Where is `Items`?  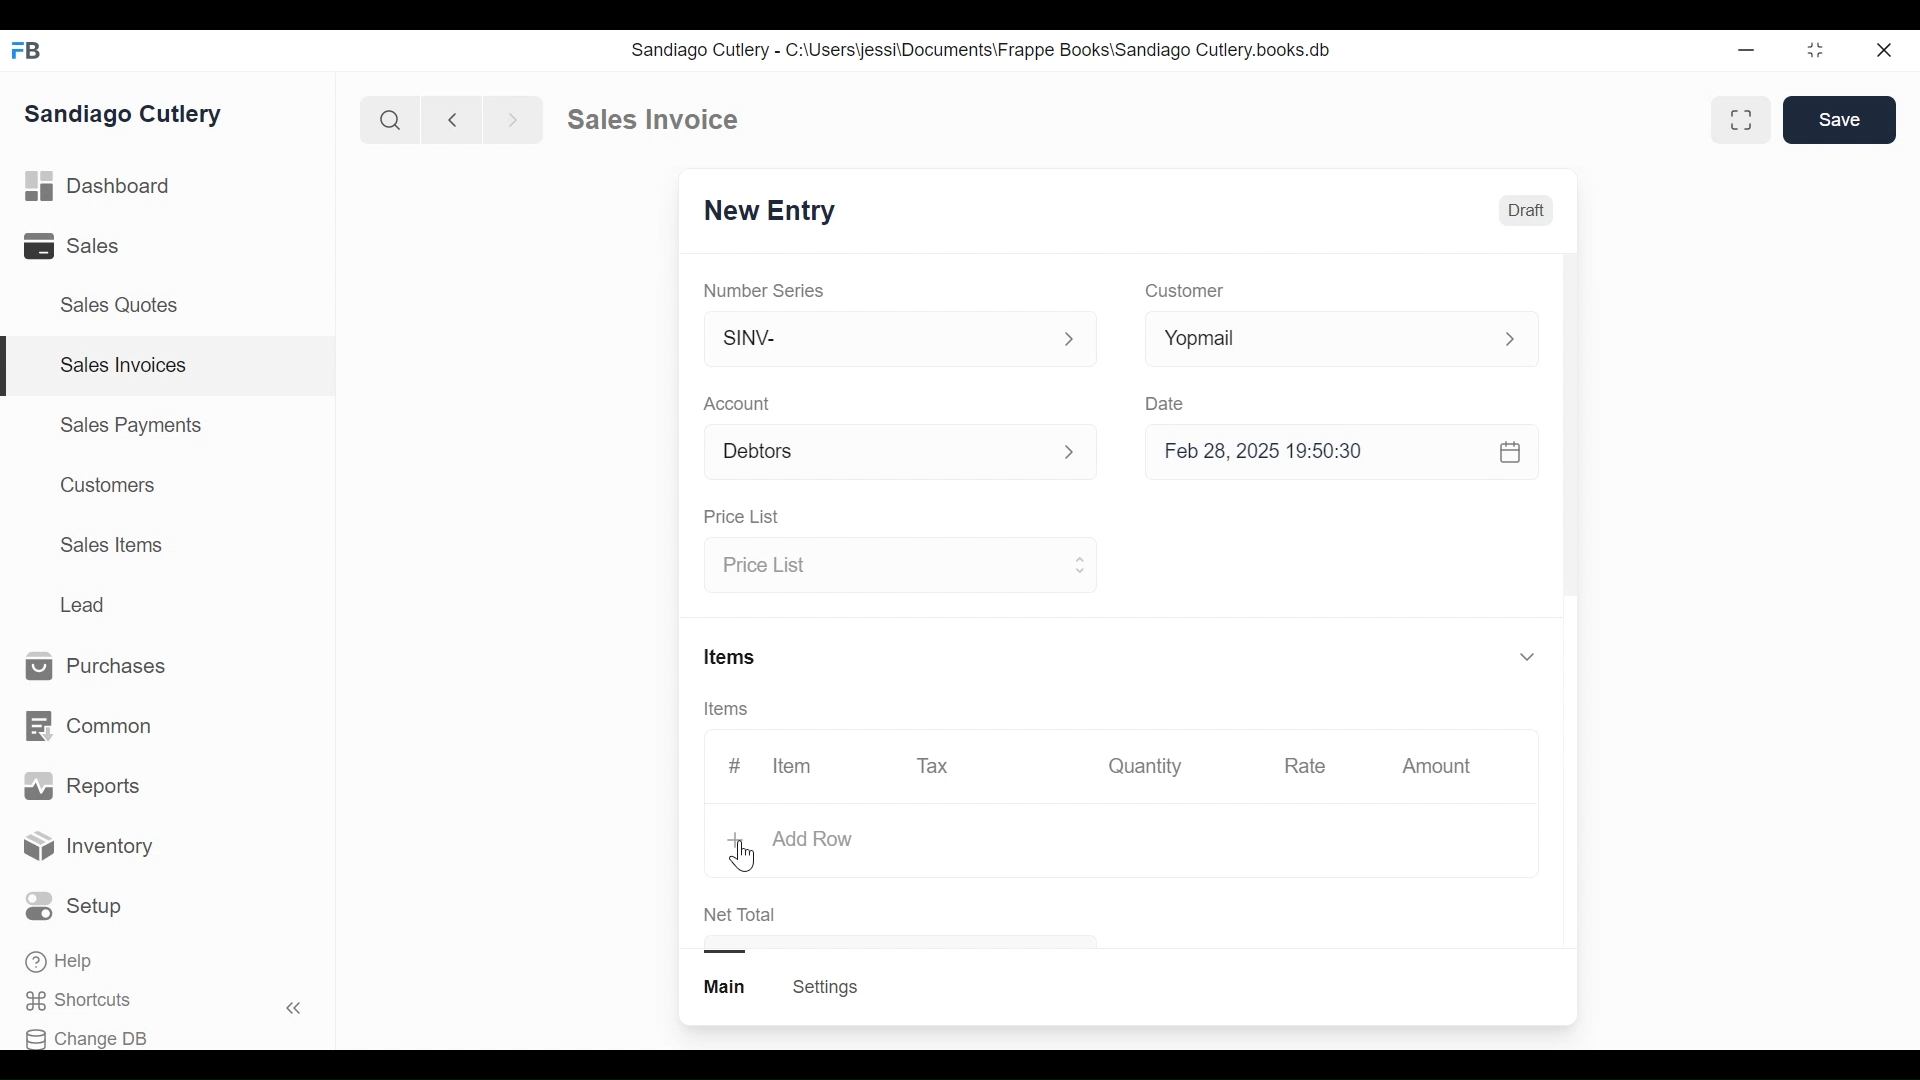
Items is located at coordinates (733, 655).